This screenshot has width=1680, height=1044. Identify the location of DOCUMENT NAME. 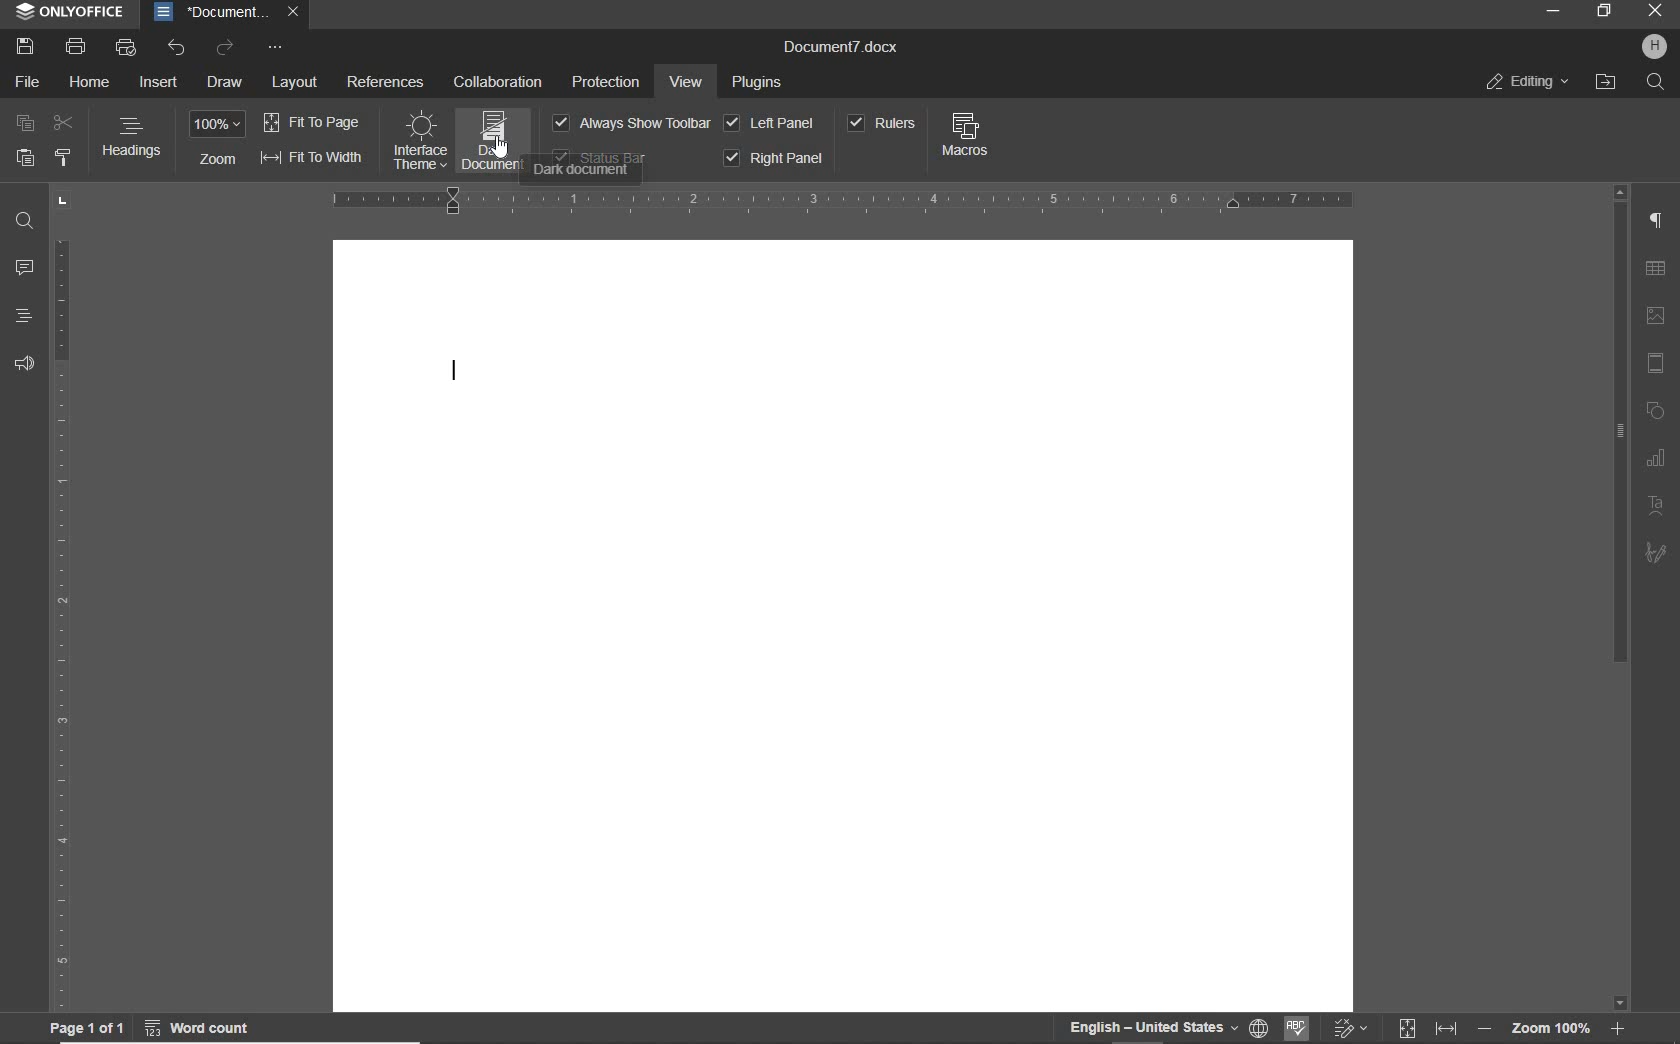
(841, 46).